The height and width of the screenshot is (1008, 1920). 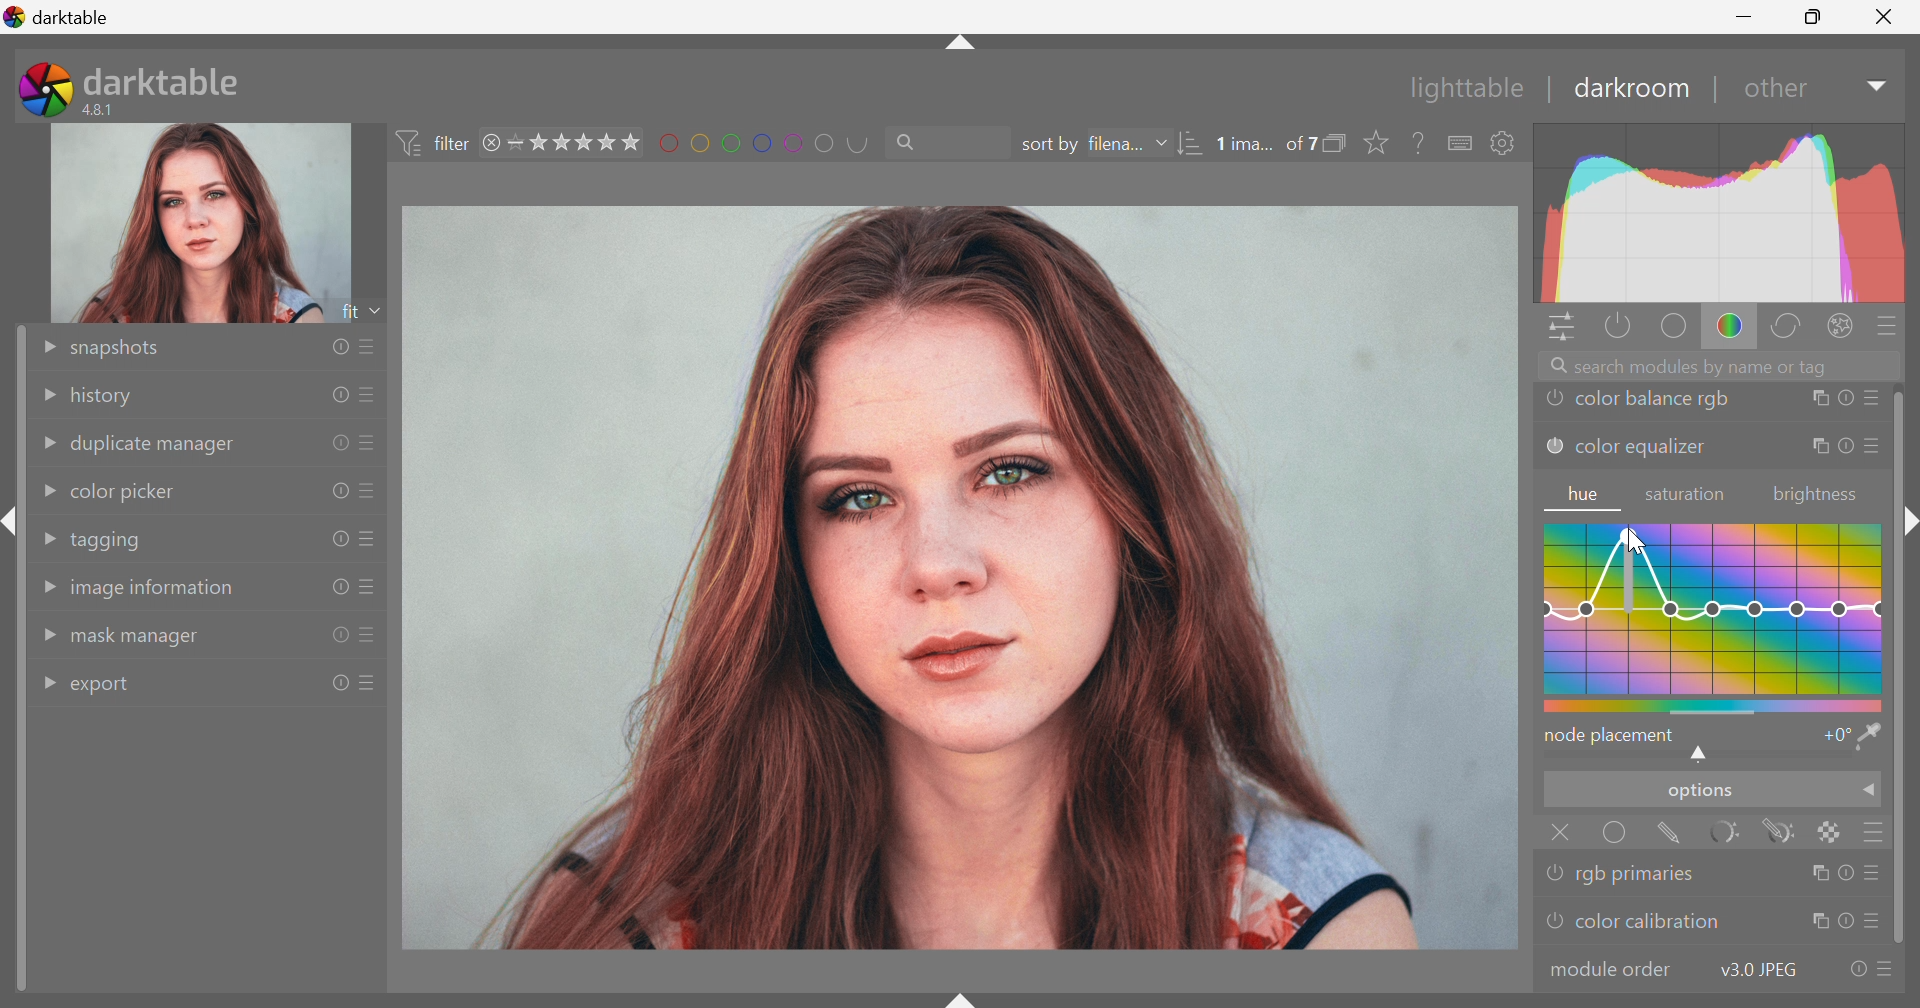 I want to click on presets, so click(x=371, y=343).